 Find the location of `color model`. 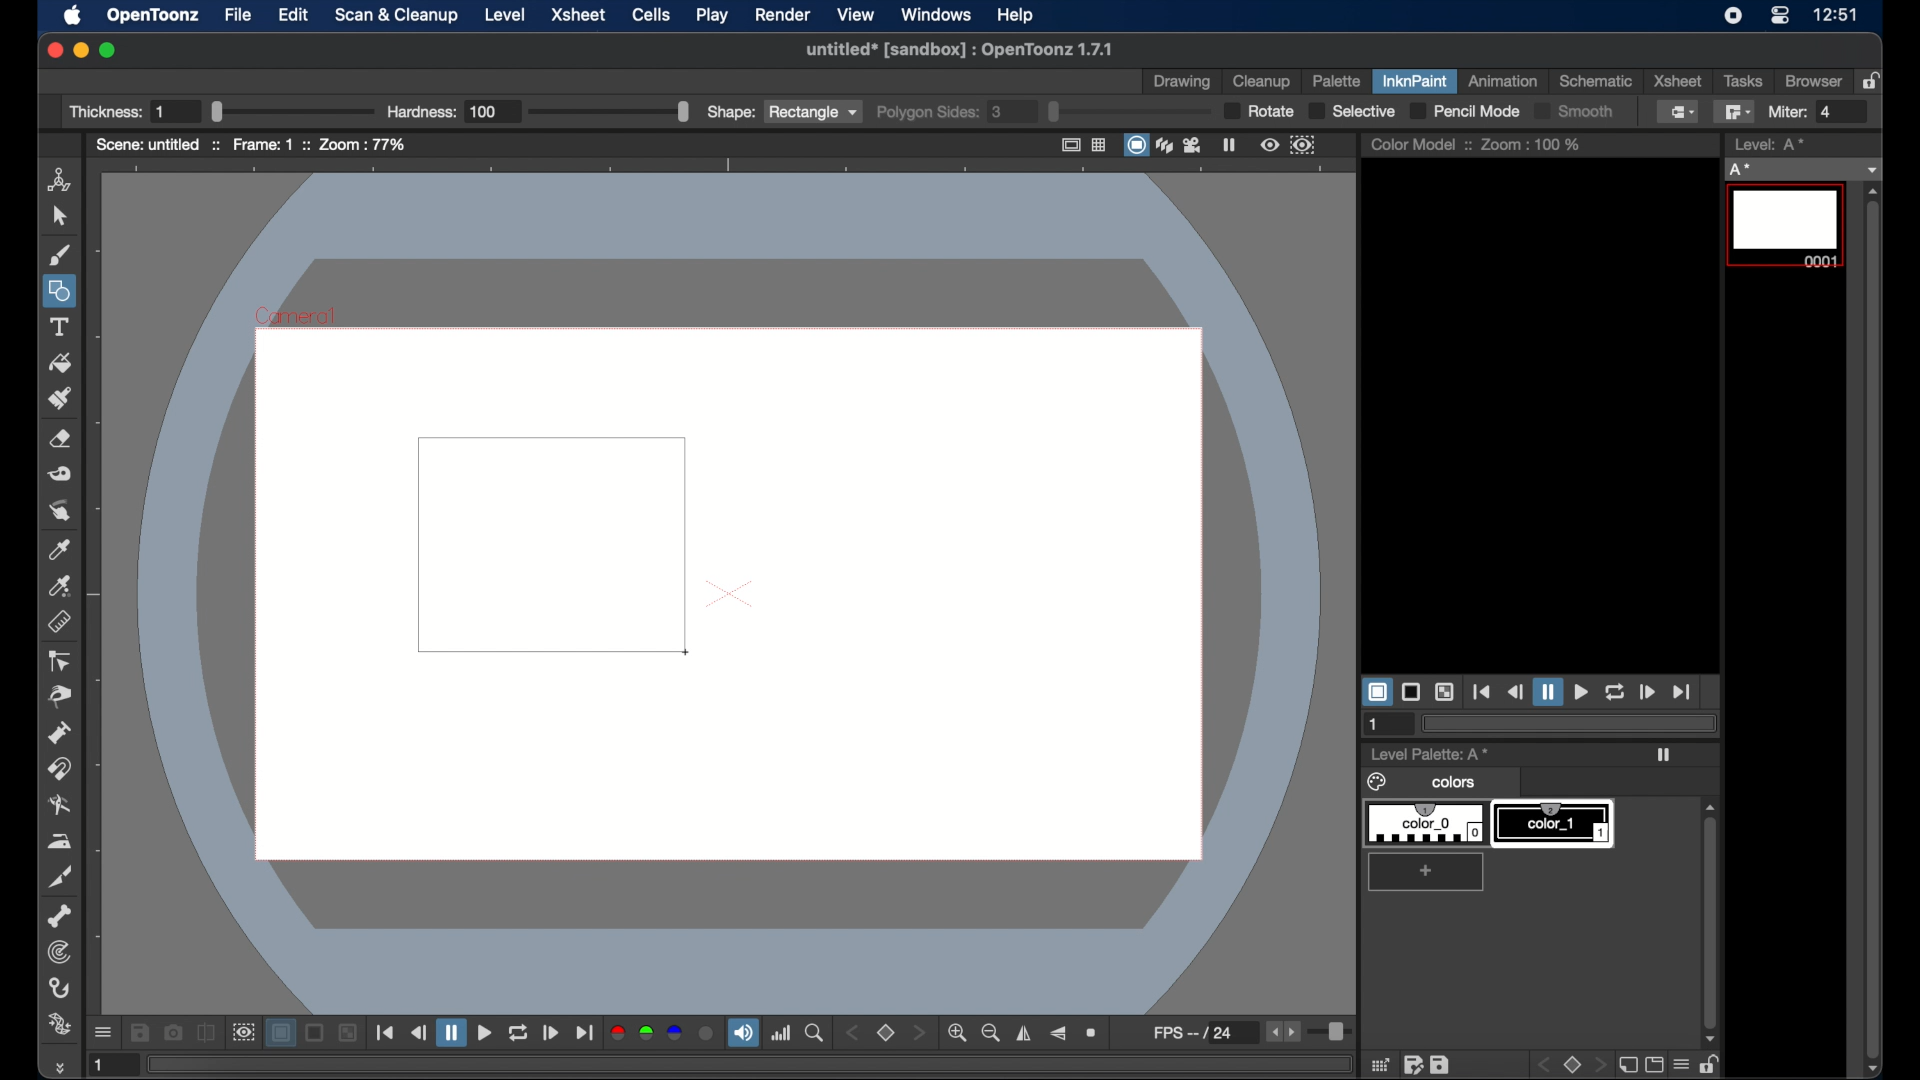

color model is located at coordinates (1420, 143).